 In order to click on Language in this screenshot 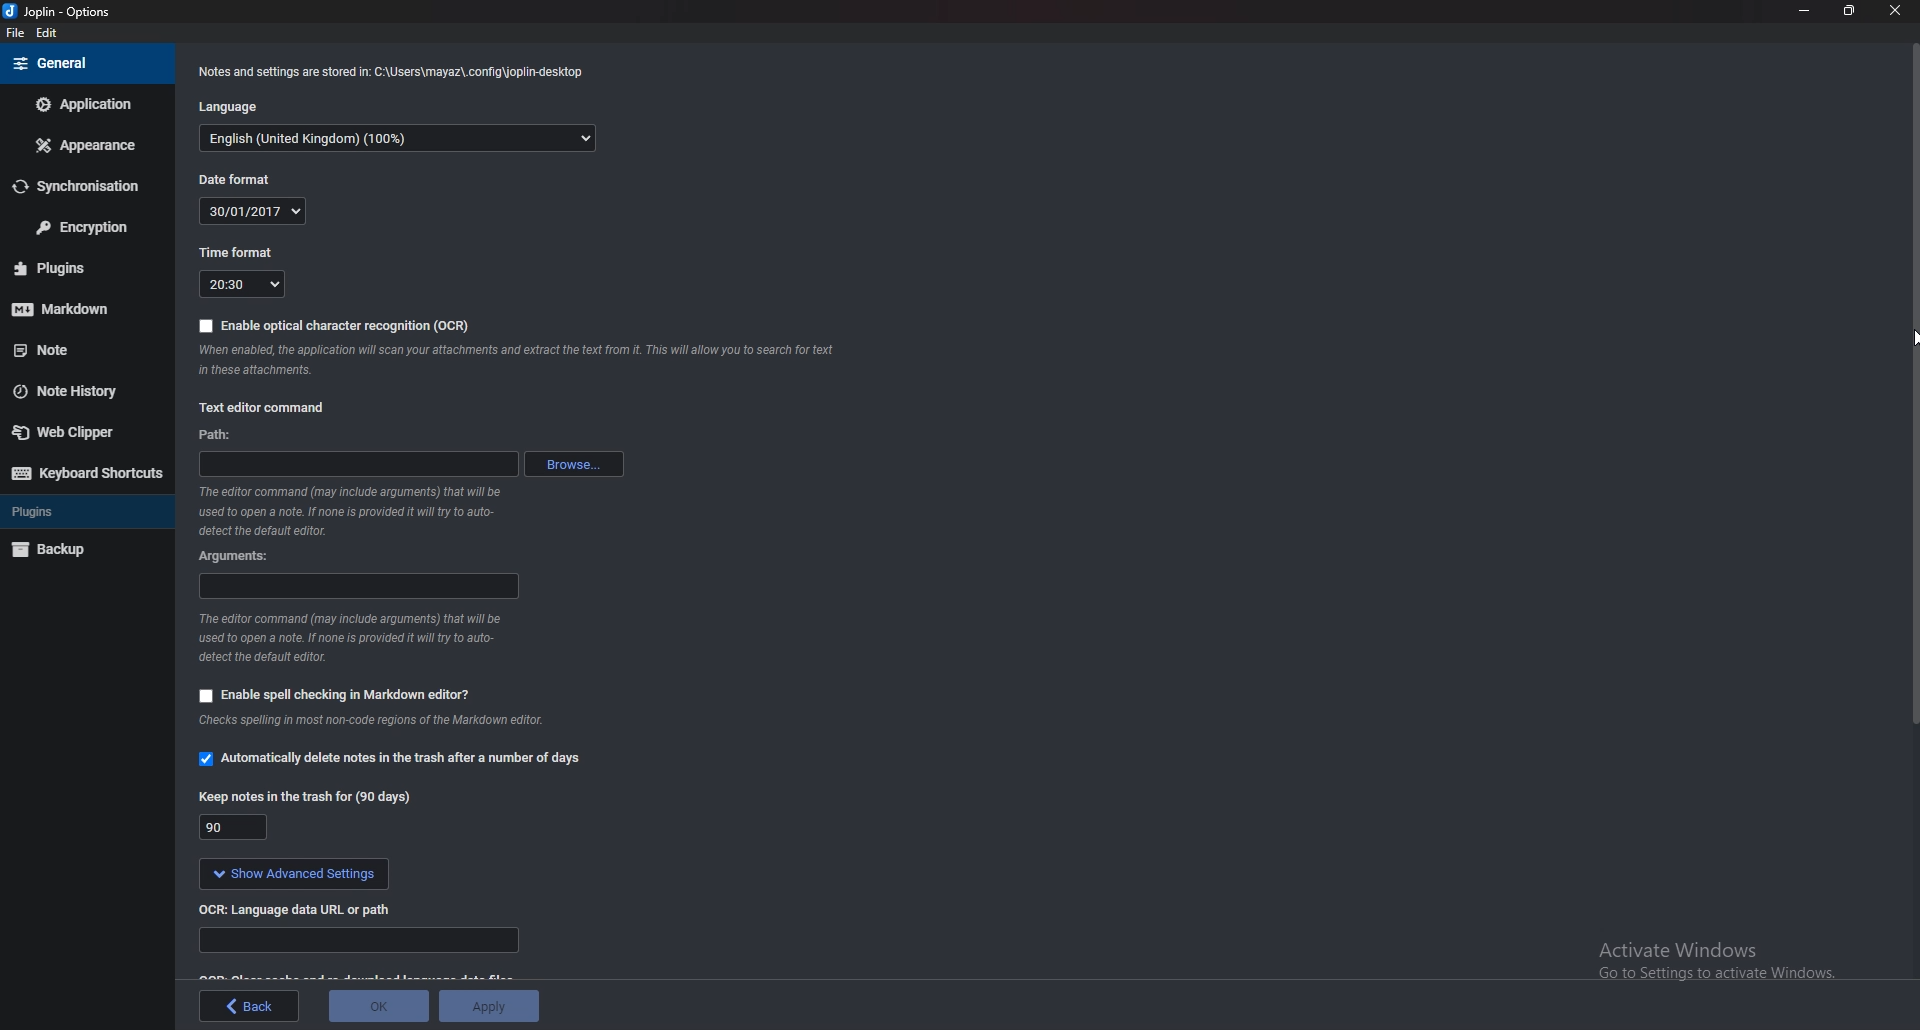, I will do `click(242, 105)`.